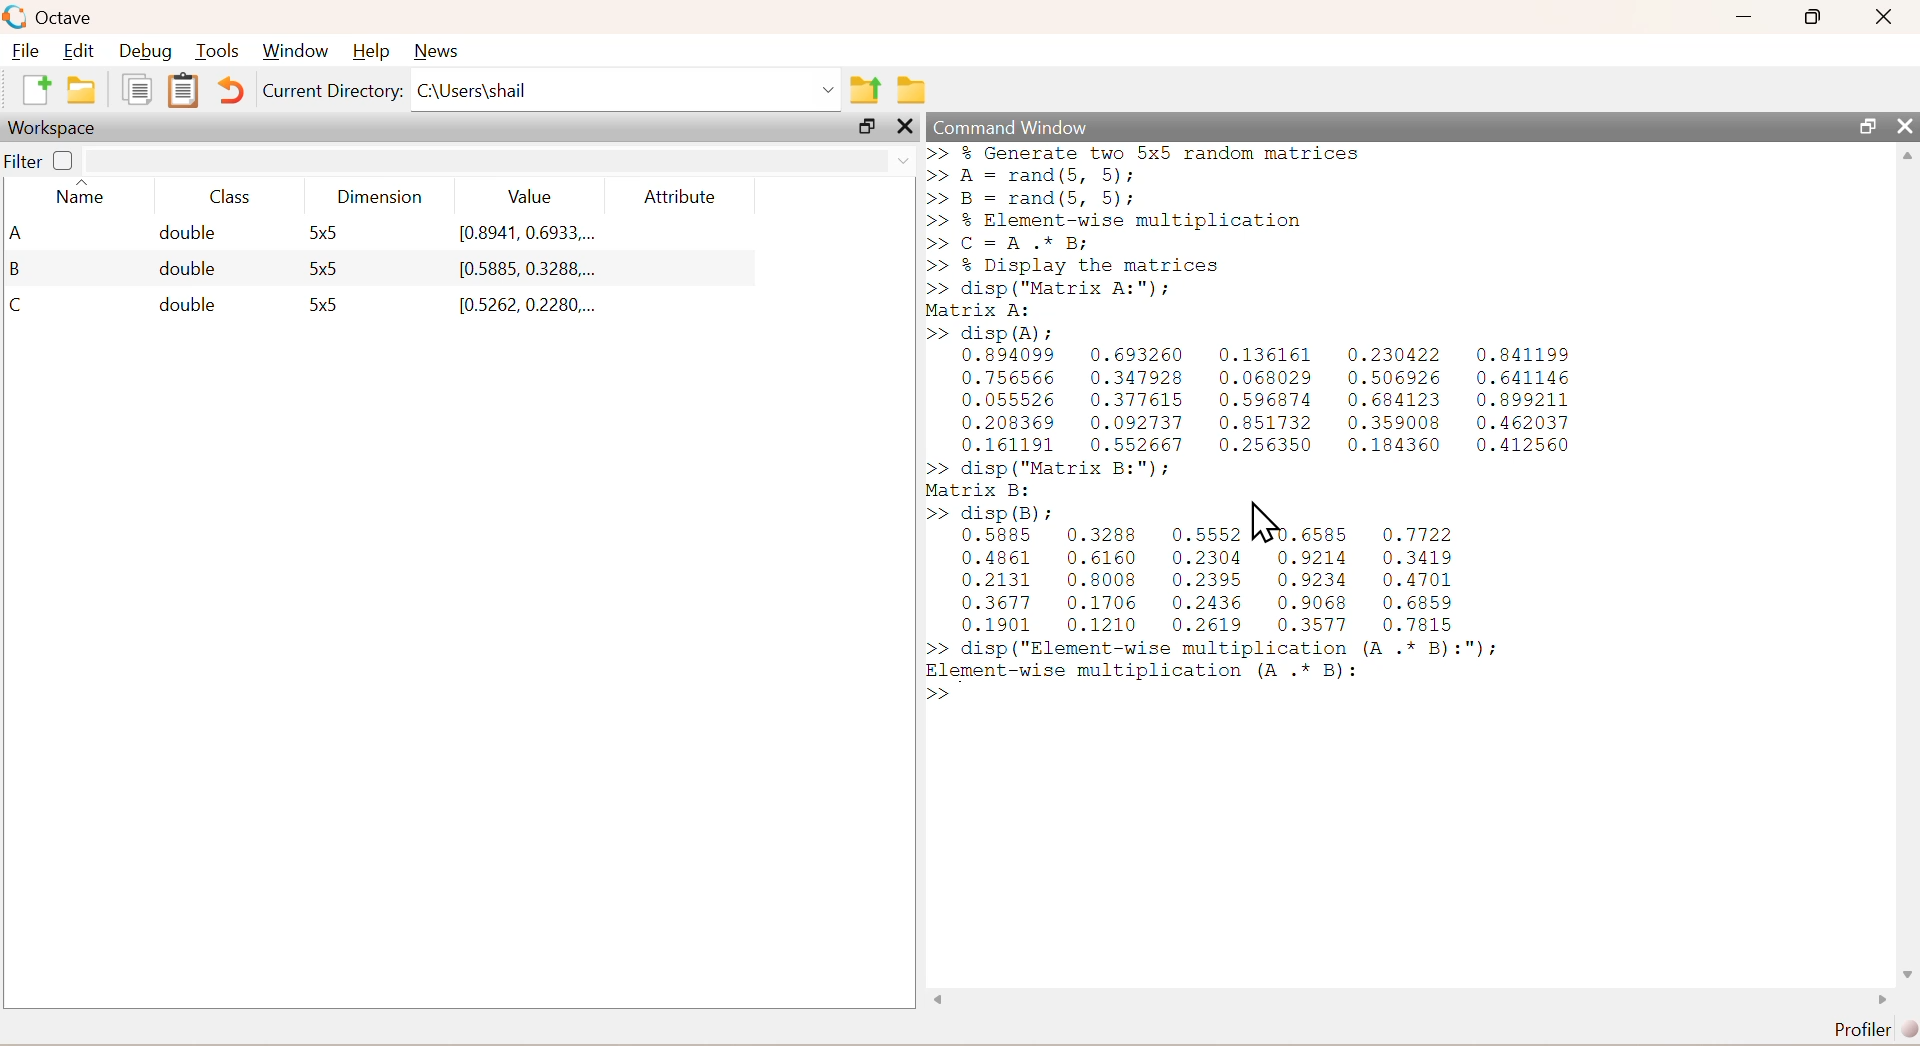 The height and width of the screenshot is (1046, 1920). Describe the element at coordinates (233, 197) in the screenshot. I see `Class` at that location.